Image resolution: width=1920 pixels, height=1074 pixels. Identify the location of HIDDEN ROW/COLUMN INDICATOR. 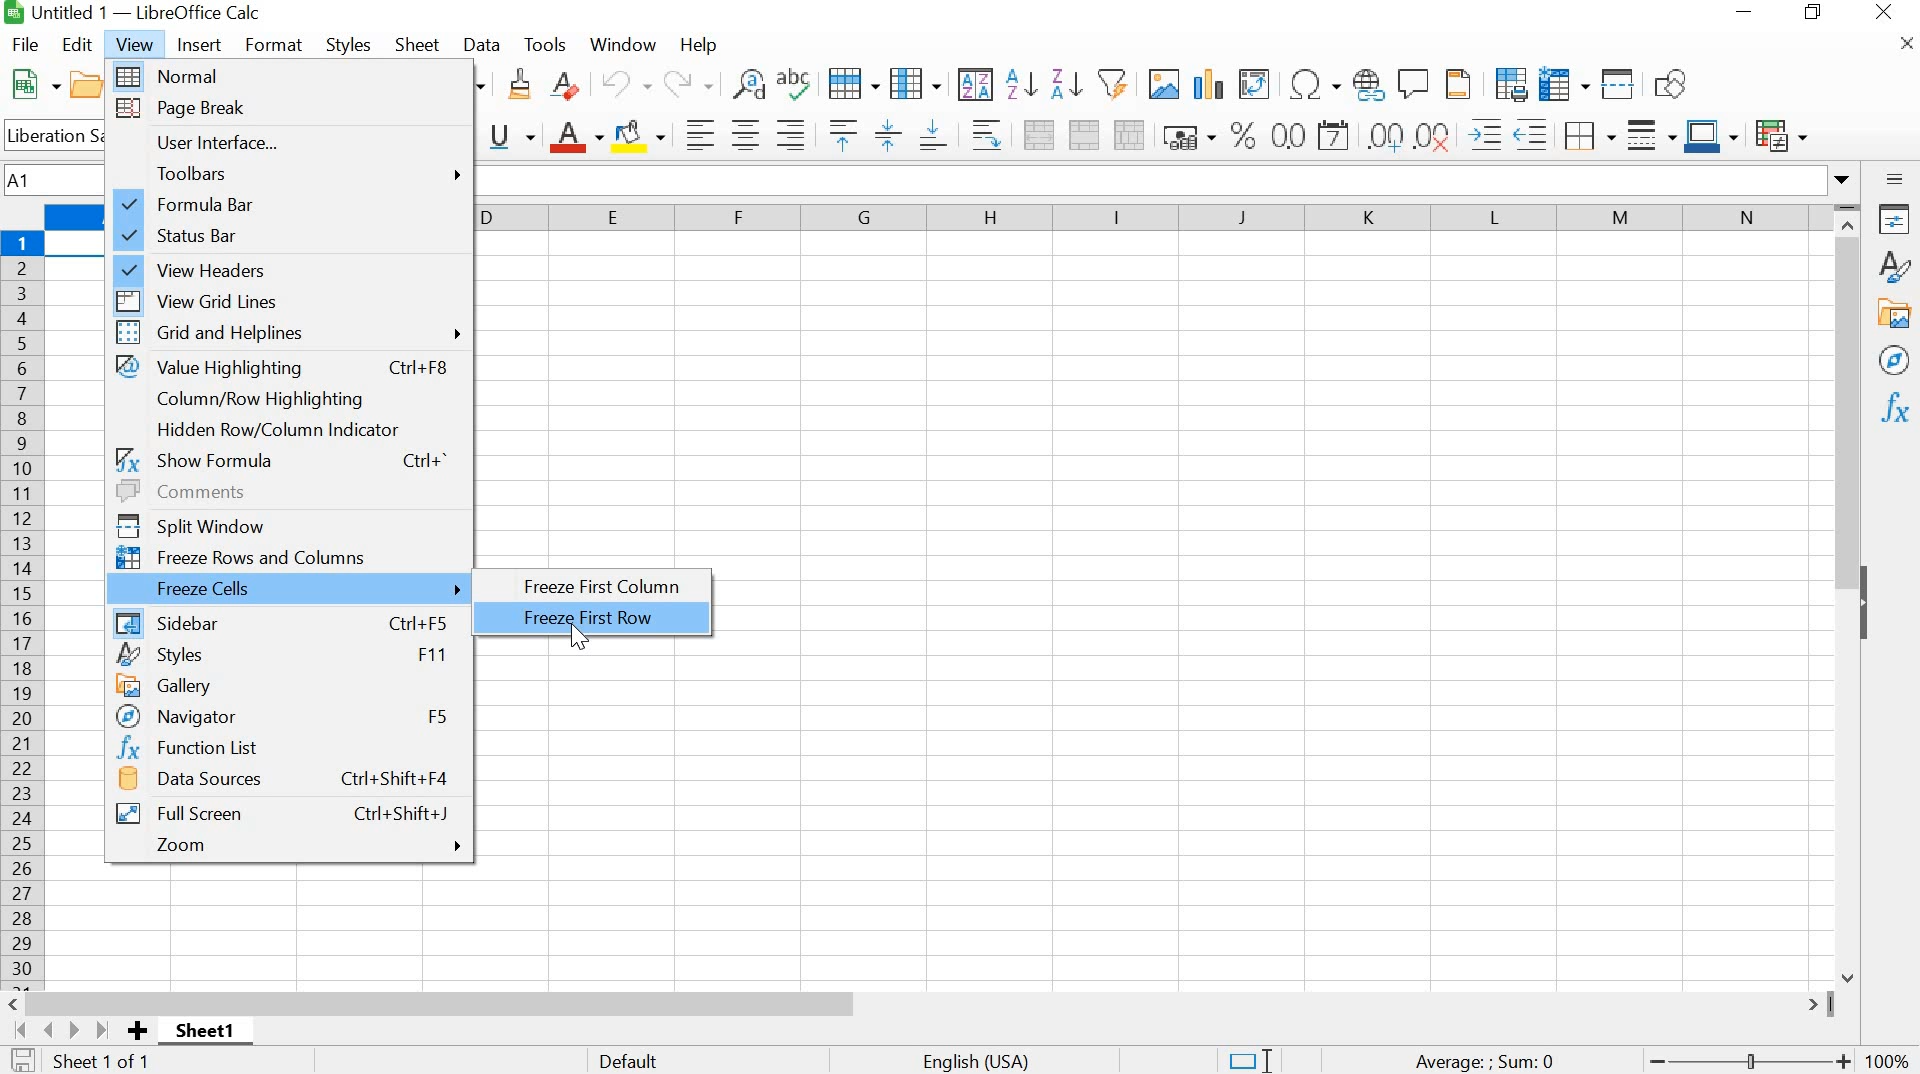
(277, 429).